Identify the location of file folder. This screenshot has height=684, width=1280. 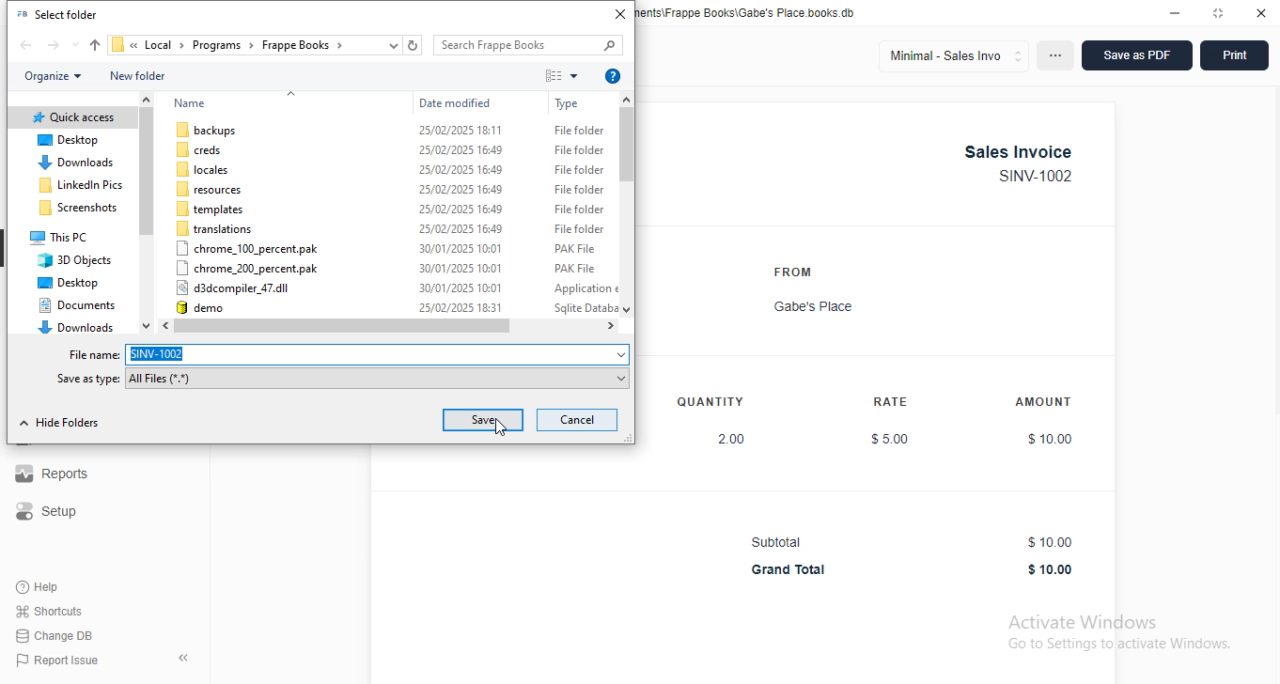
(579, 189).